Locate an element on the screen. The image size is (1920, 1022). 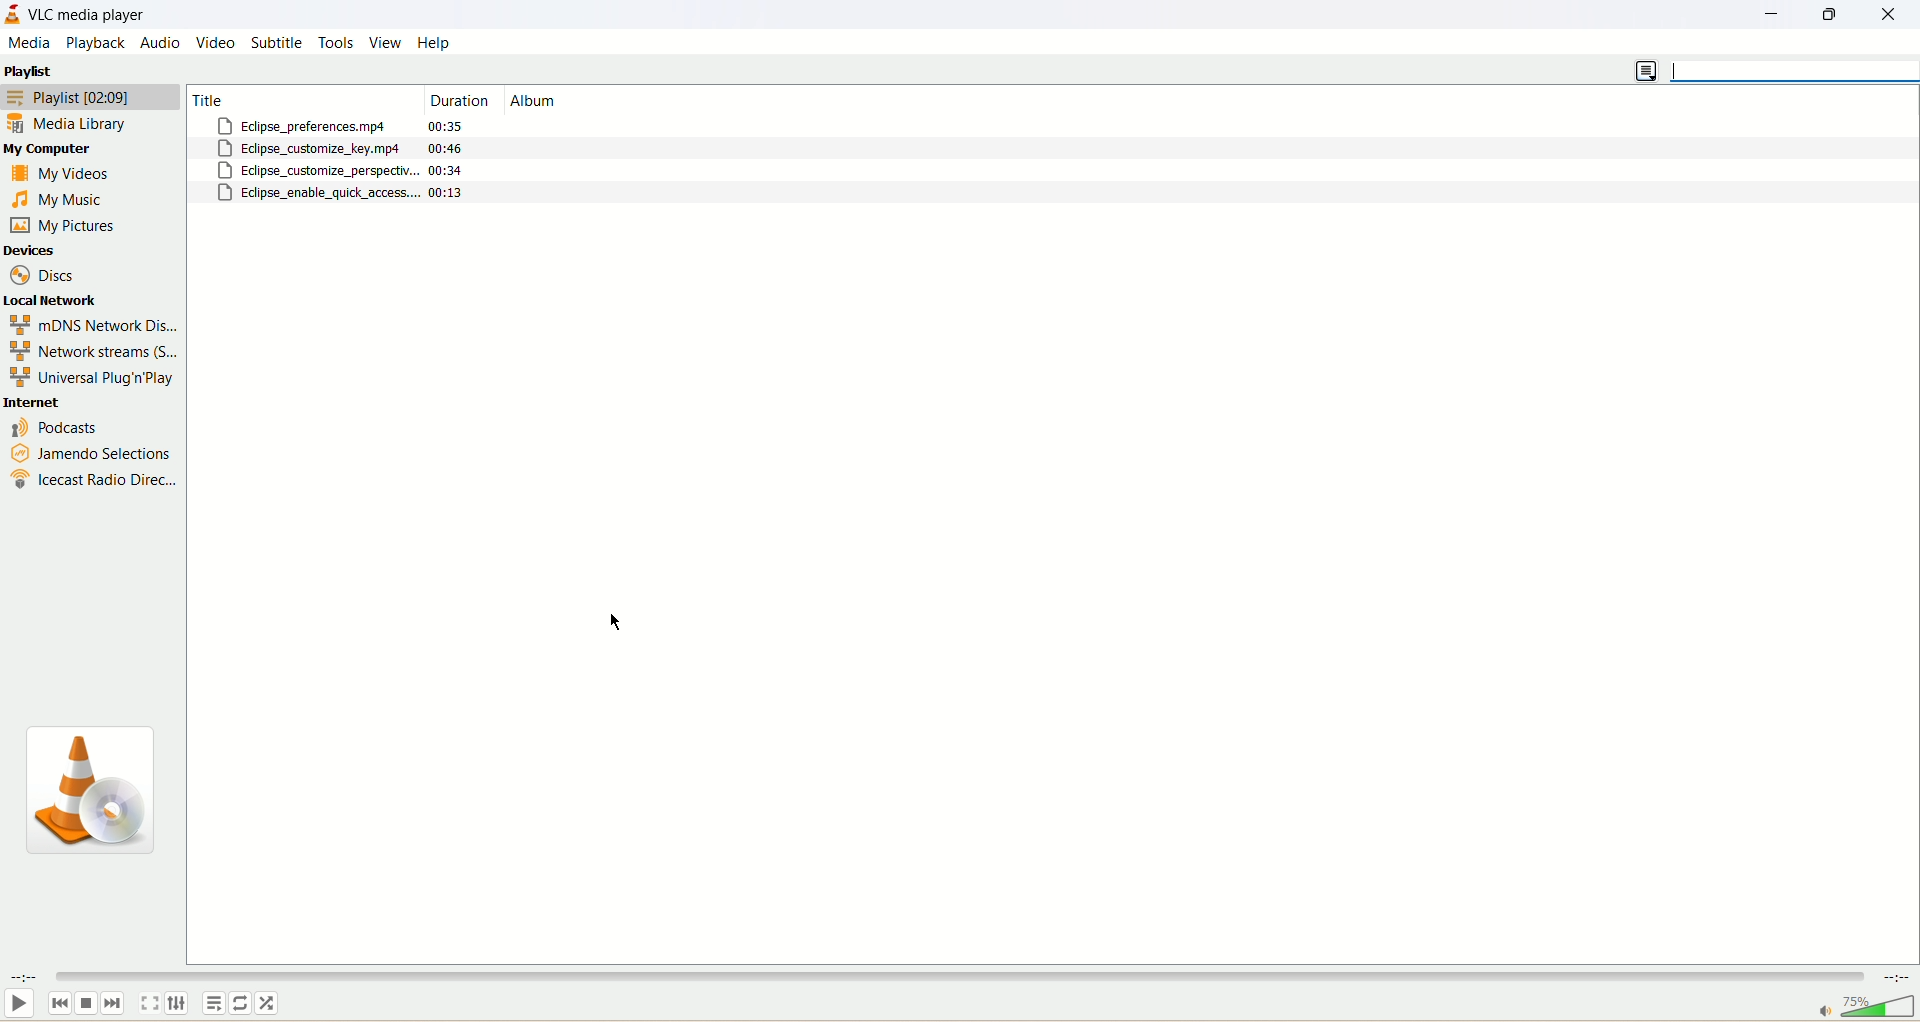
00:35 is located at coordinates (450, 125).